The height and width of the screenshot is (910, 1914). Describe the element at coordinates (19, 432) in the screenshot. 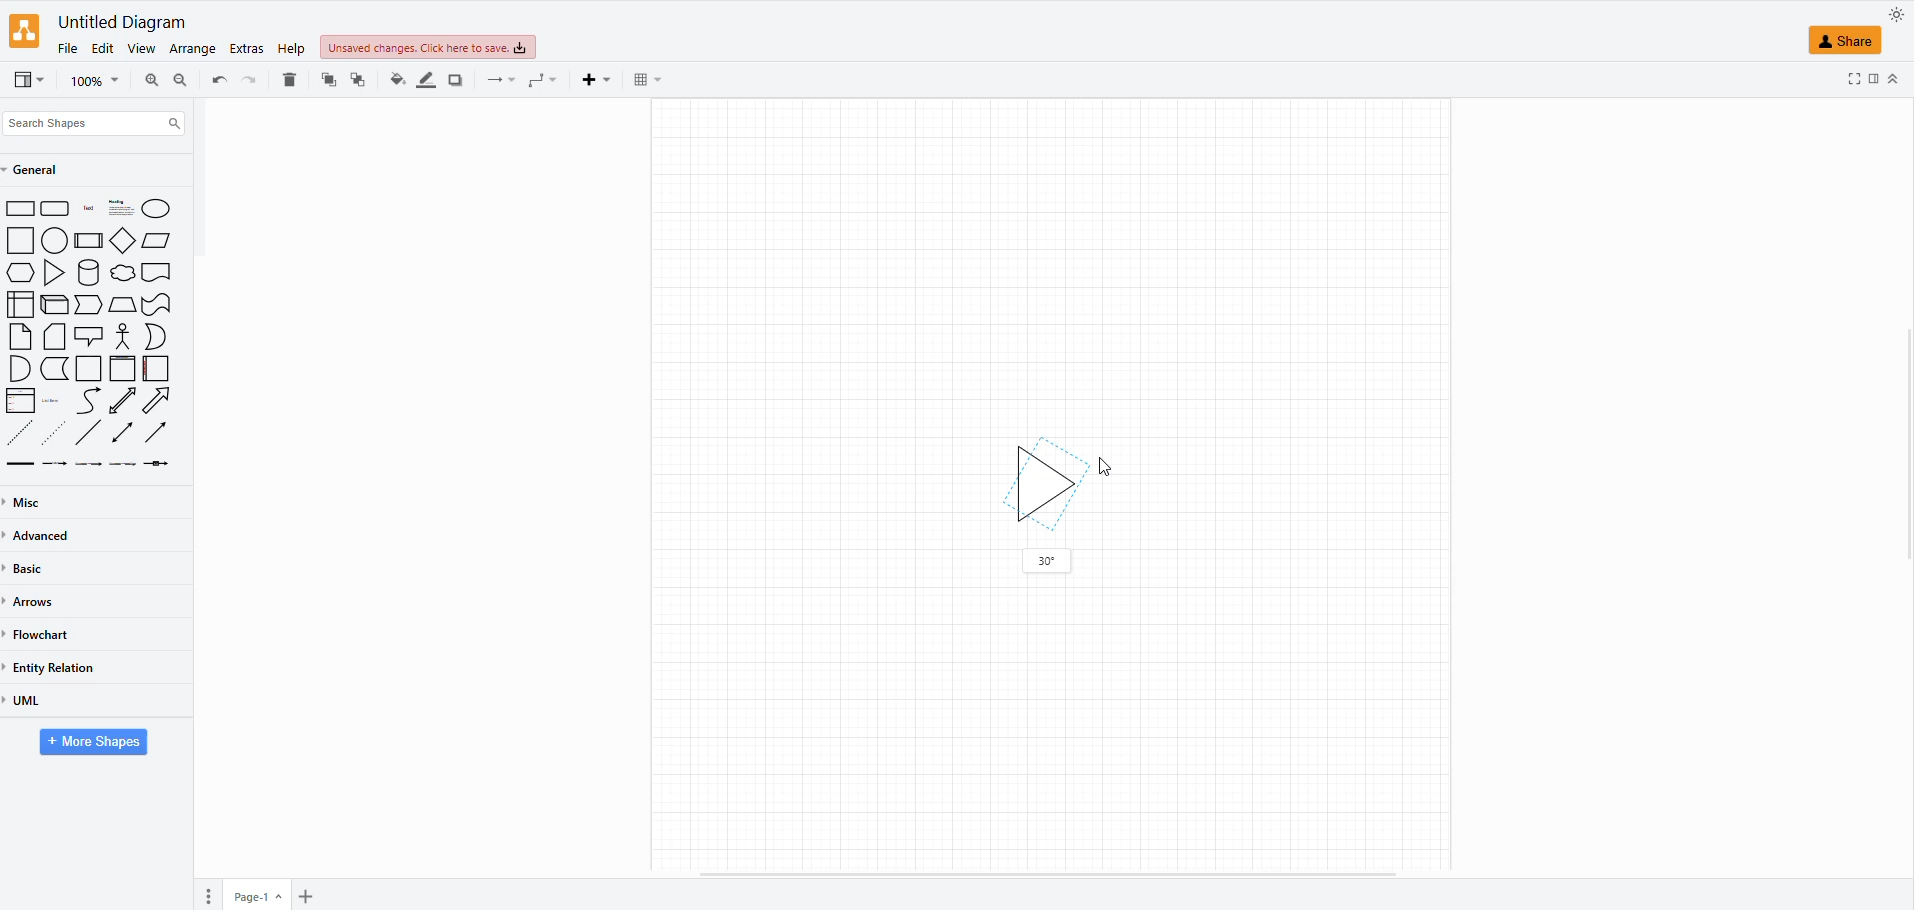

I see `Close Dotted Arrow` at that location.